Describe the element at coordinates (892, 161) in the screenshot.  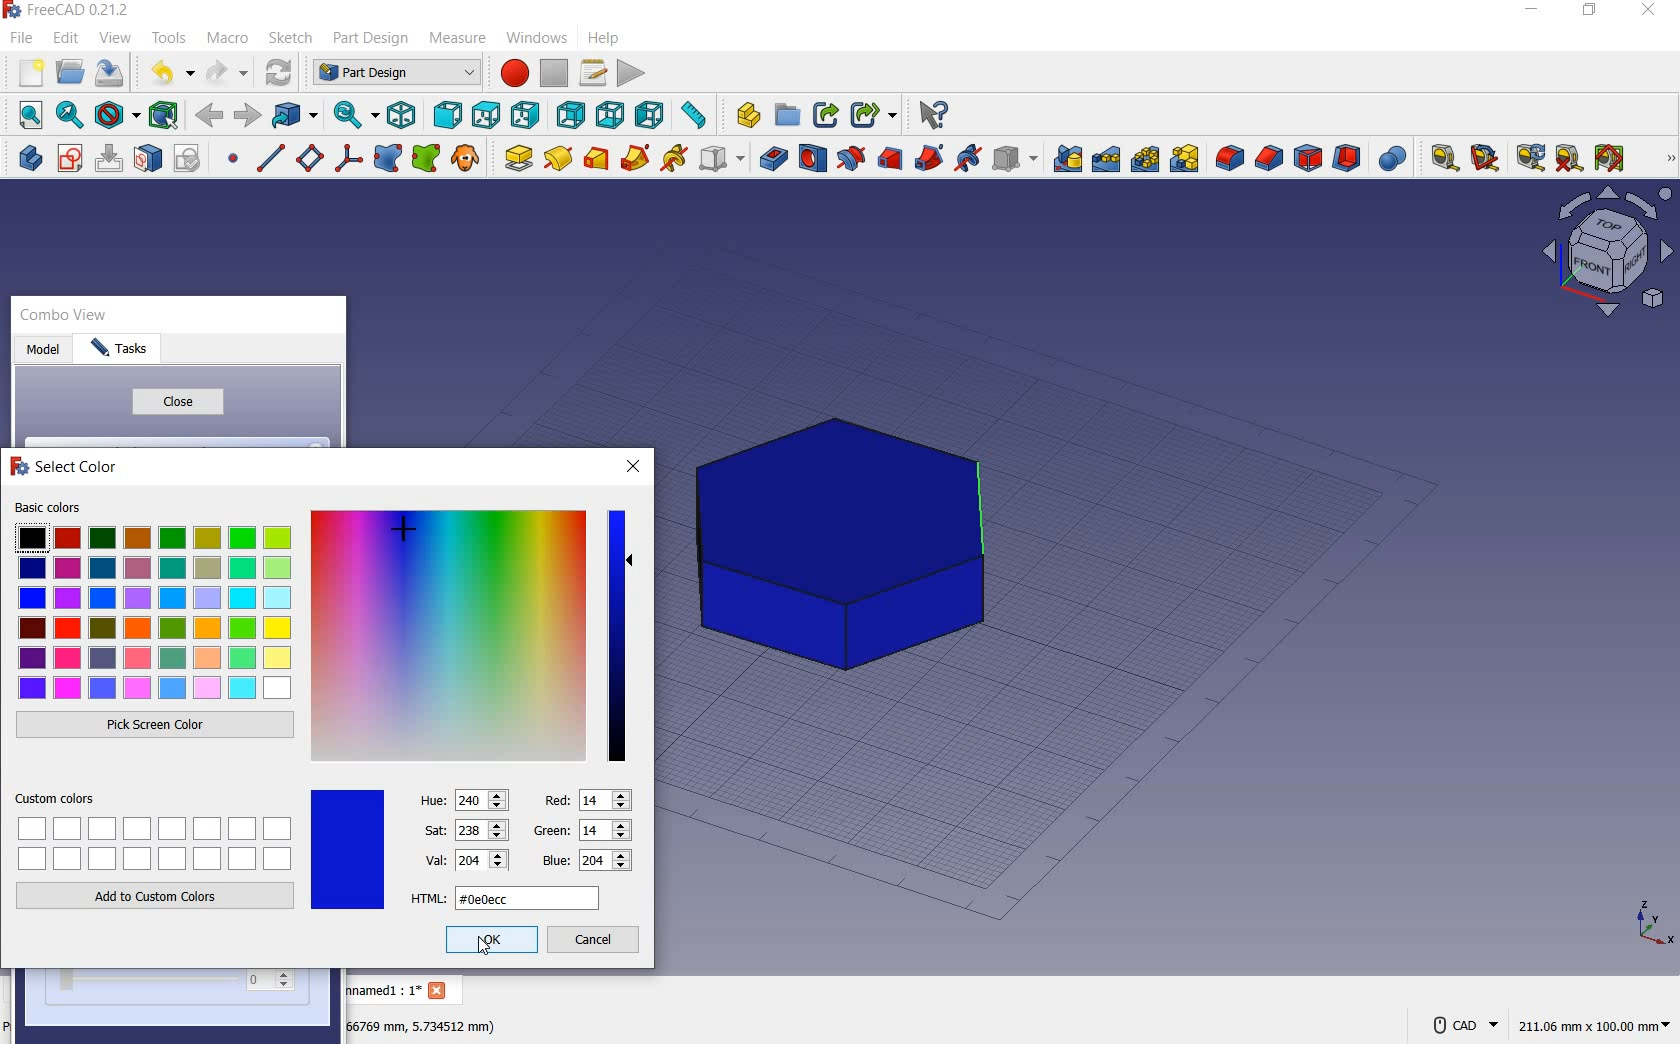
I see `subtractive loft` at that location.